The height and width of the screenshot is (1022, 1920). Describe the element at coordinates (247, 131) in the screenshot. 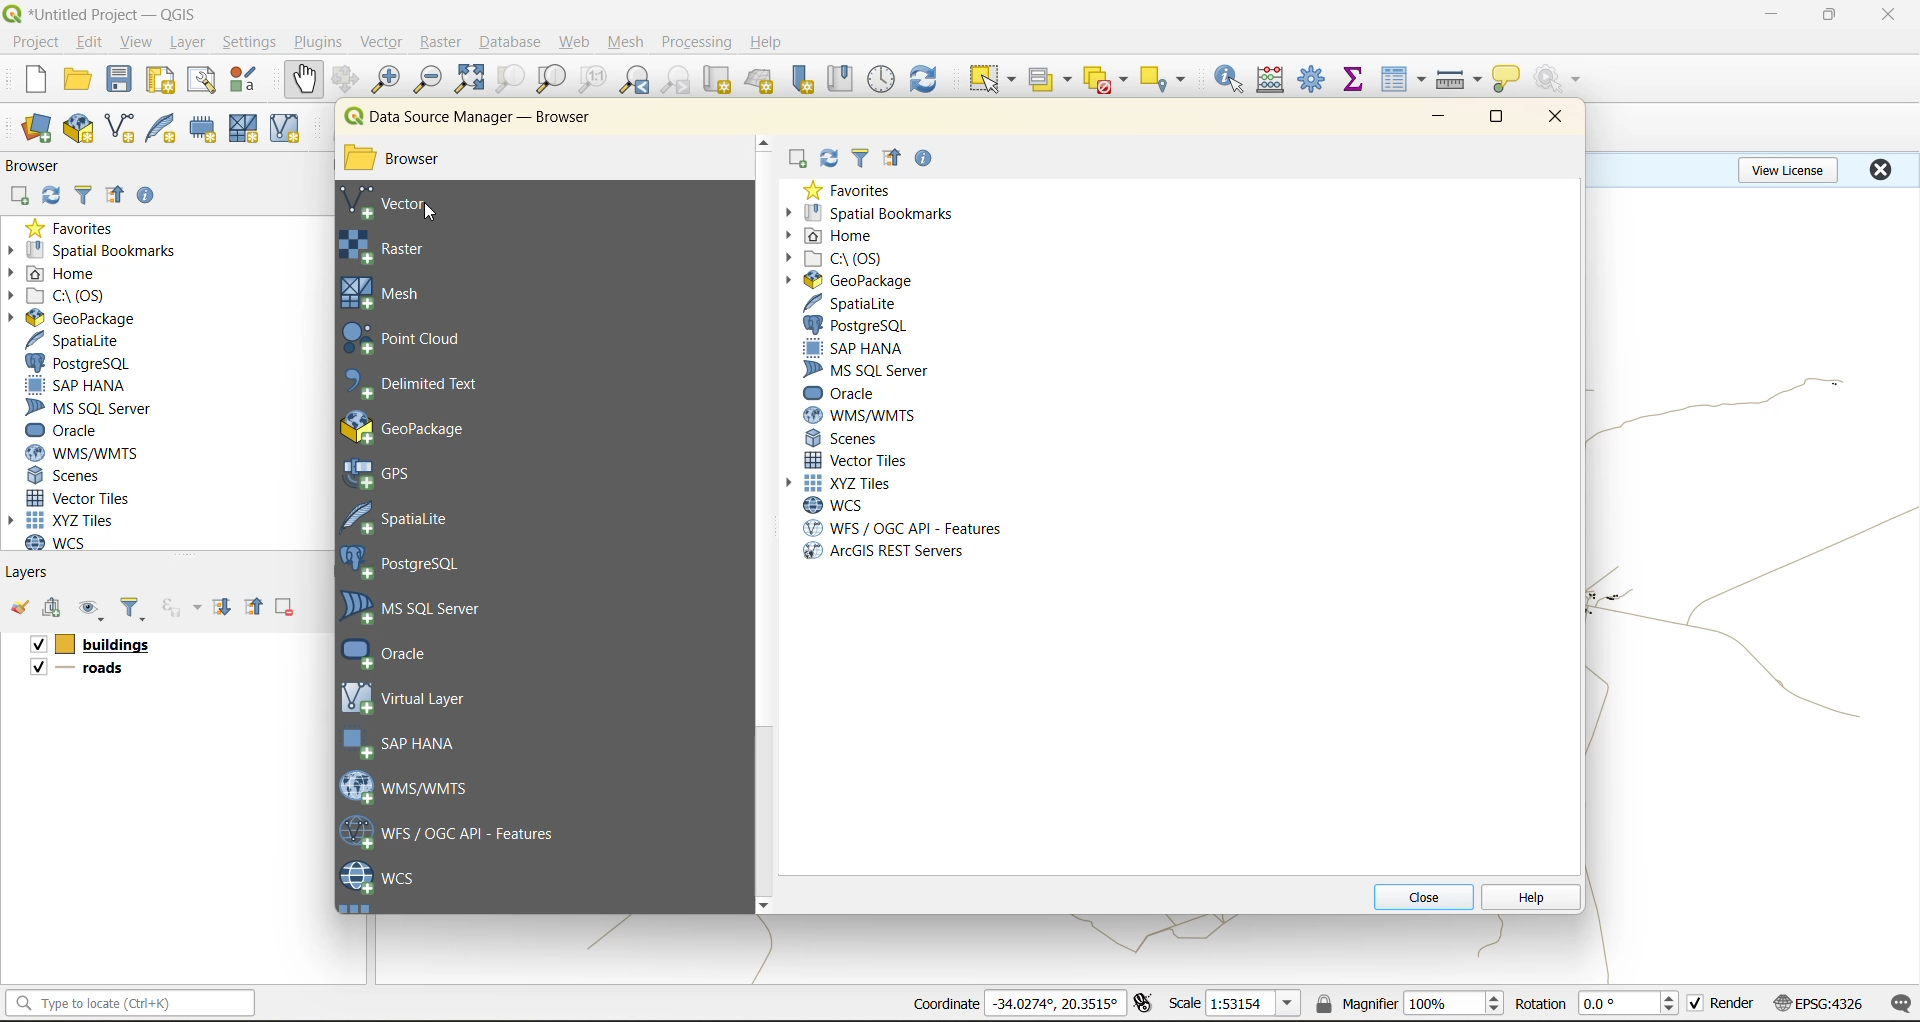

I see `new mesh layer` at that location.